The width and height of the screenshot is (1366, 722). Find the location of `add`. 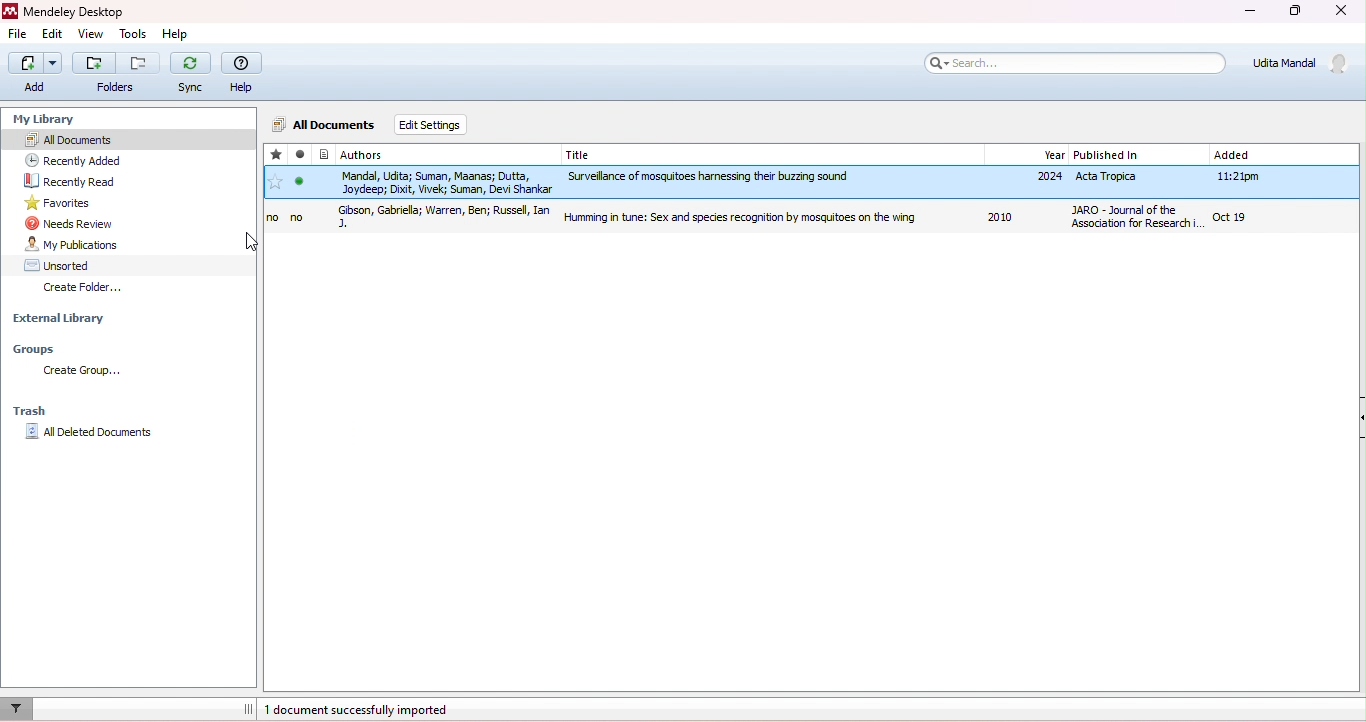

add is located at coordinates (34, 71).